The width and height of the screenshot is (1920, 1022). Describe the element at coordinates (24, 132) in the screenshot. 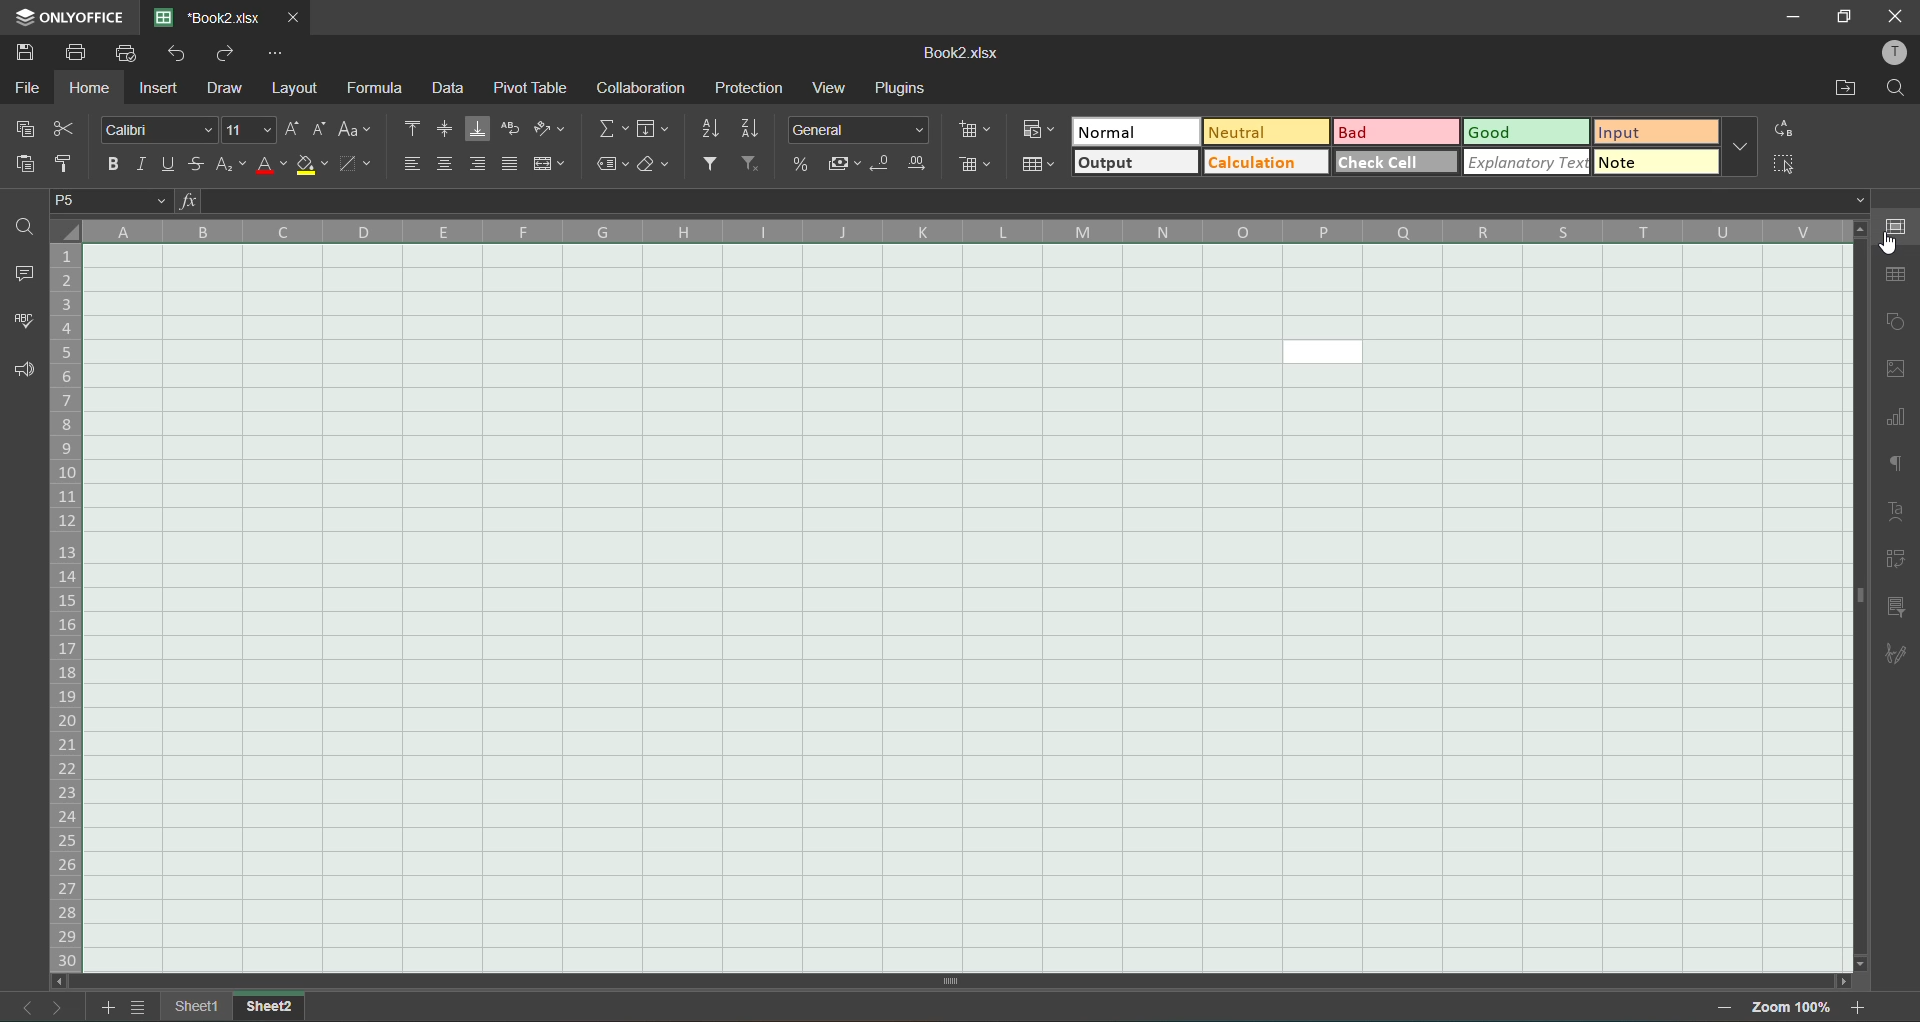

I see `copy` at that location.